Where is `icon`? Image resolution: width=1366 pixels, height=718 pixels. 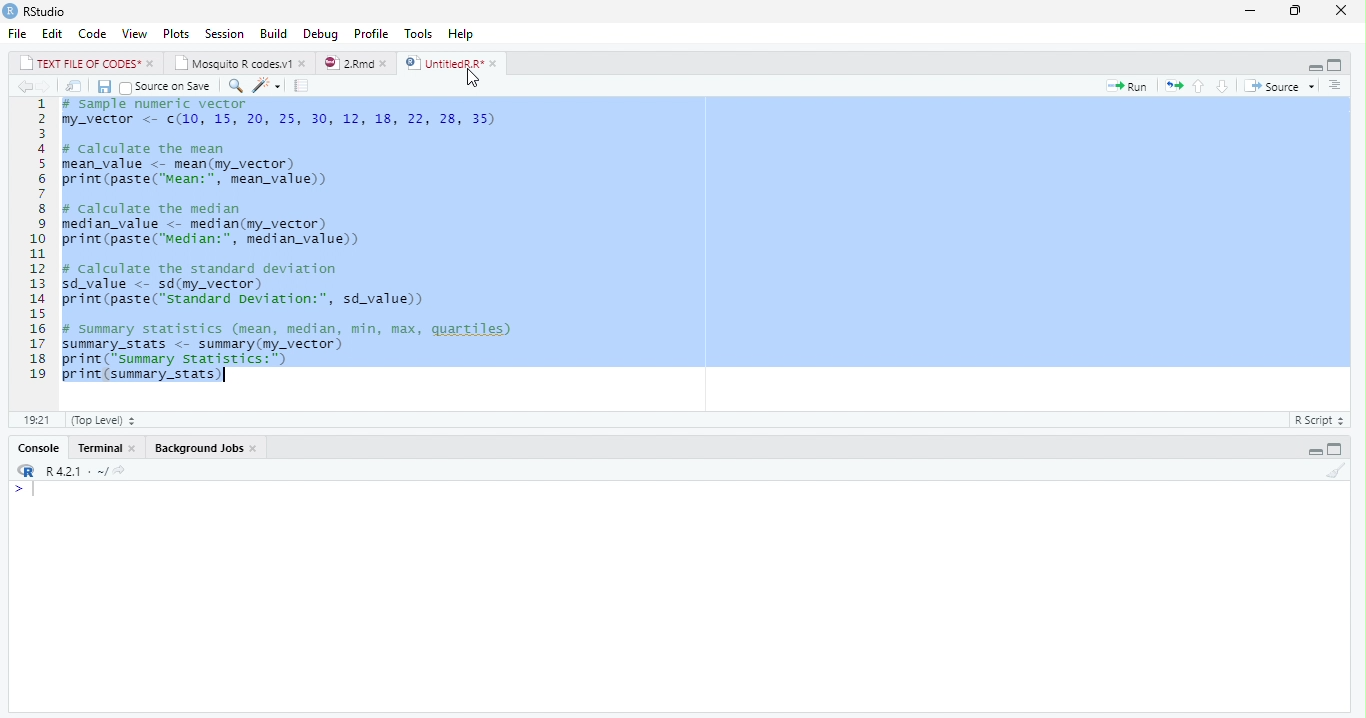 icon is located at coordinates (24, 472).